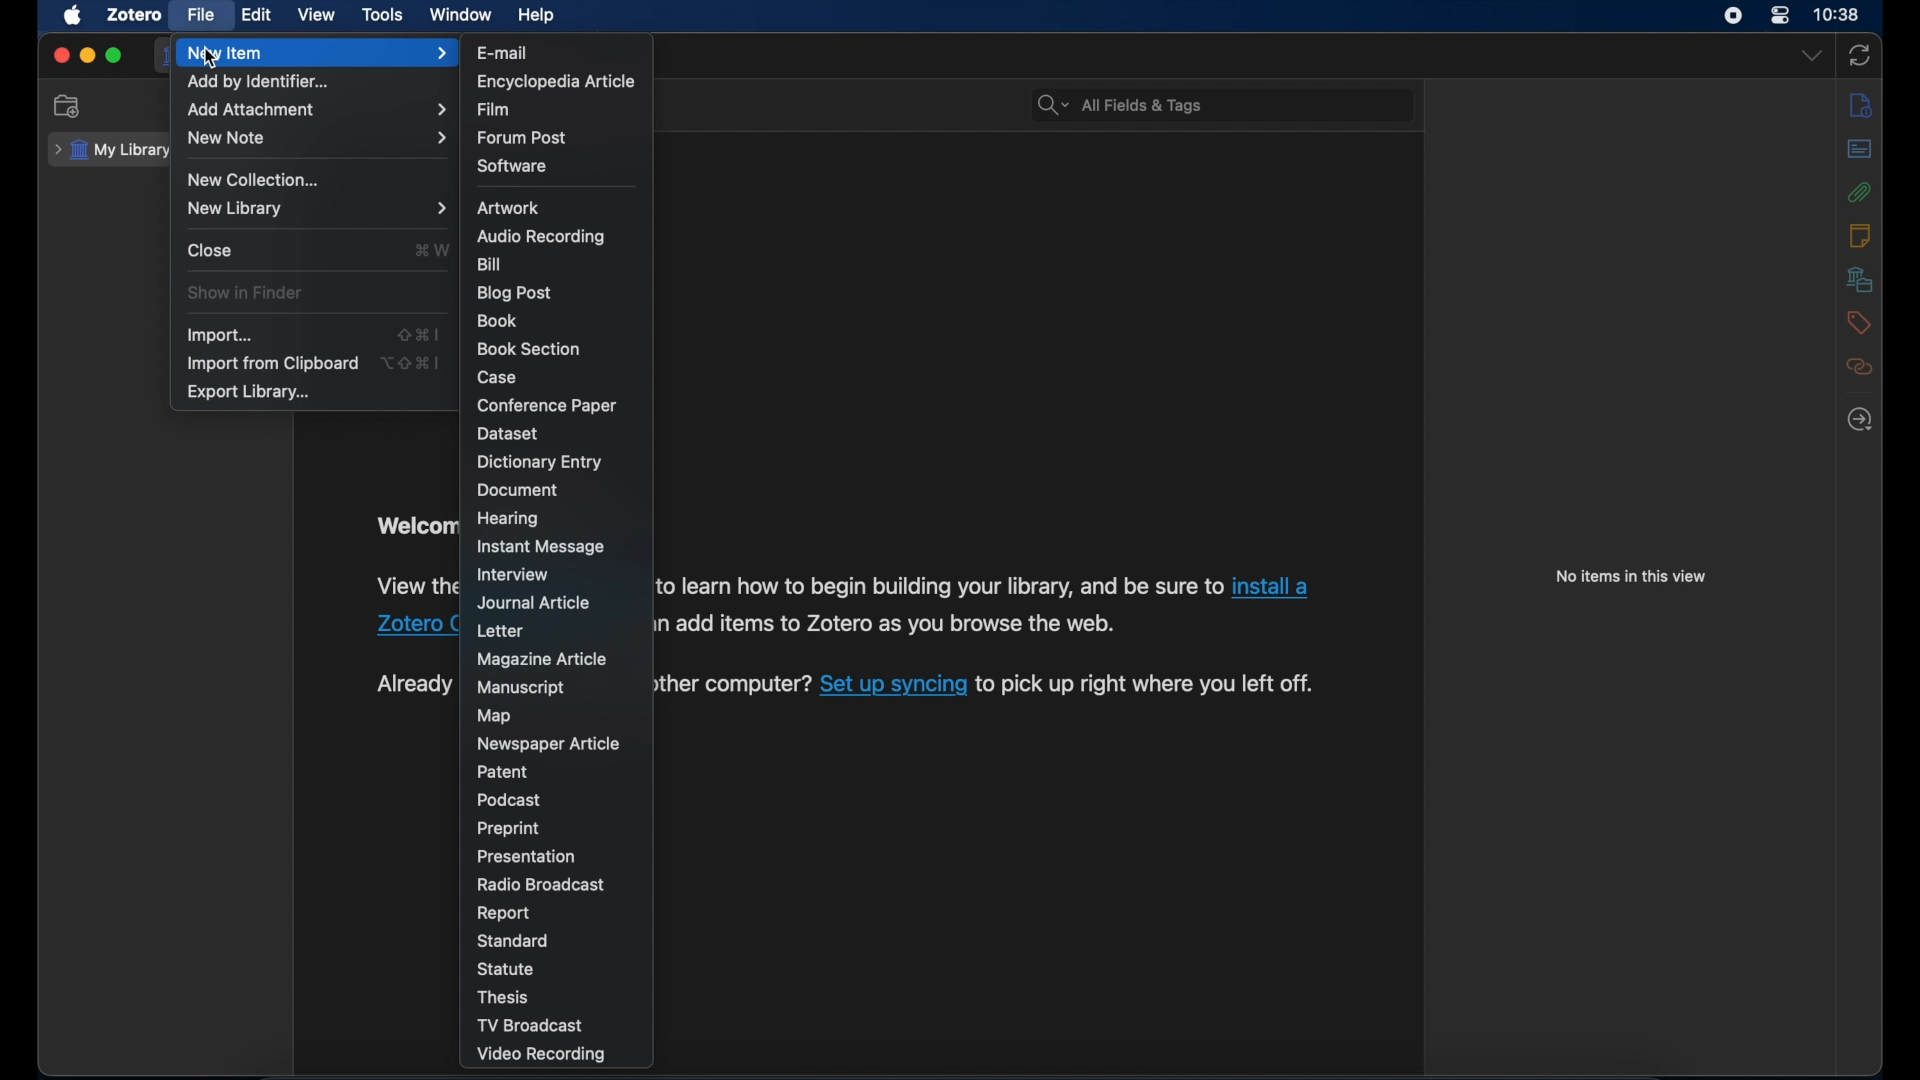 This screenshot has width=1920, height=1080. I want to click on close, so click(211, 251).